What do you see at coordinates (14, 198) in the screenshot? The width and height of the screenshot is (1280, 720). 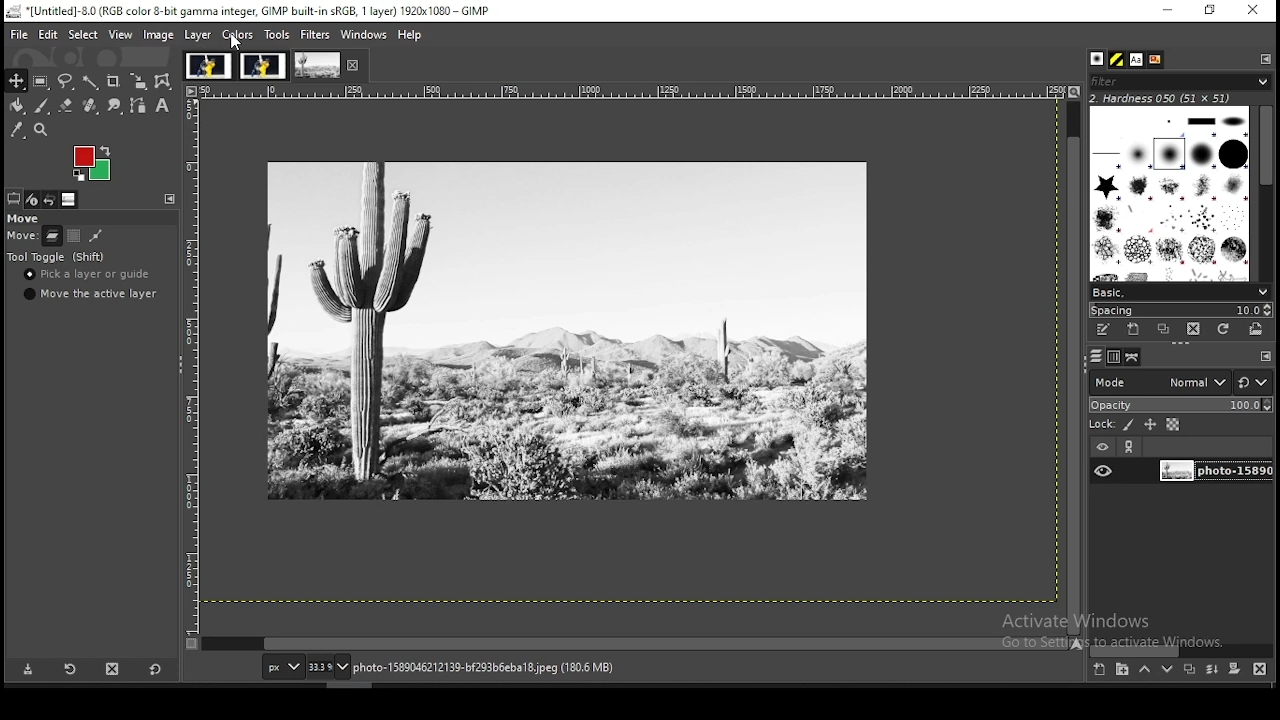 I see `tool selection` at bounding box center [14, 198].